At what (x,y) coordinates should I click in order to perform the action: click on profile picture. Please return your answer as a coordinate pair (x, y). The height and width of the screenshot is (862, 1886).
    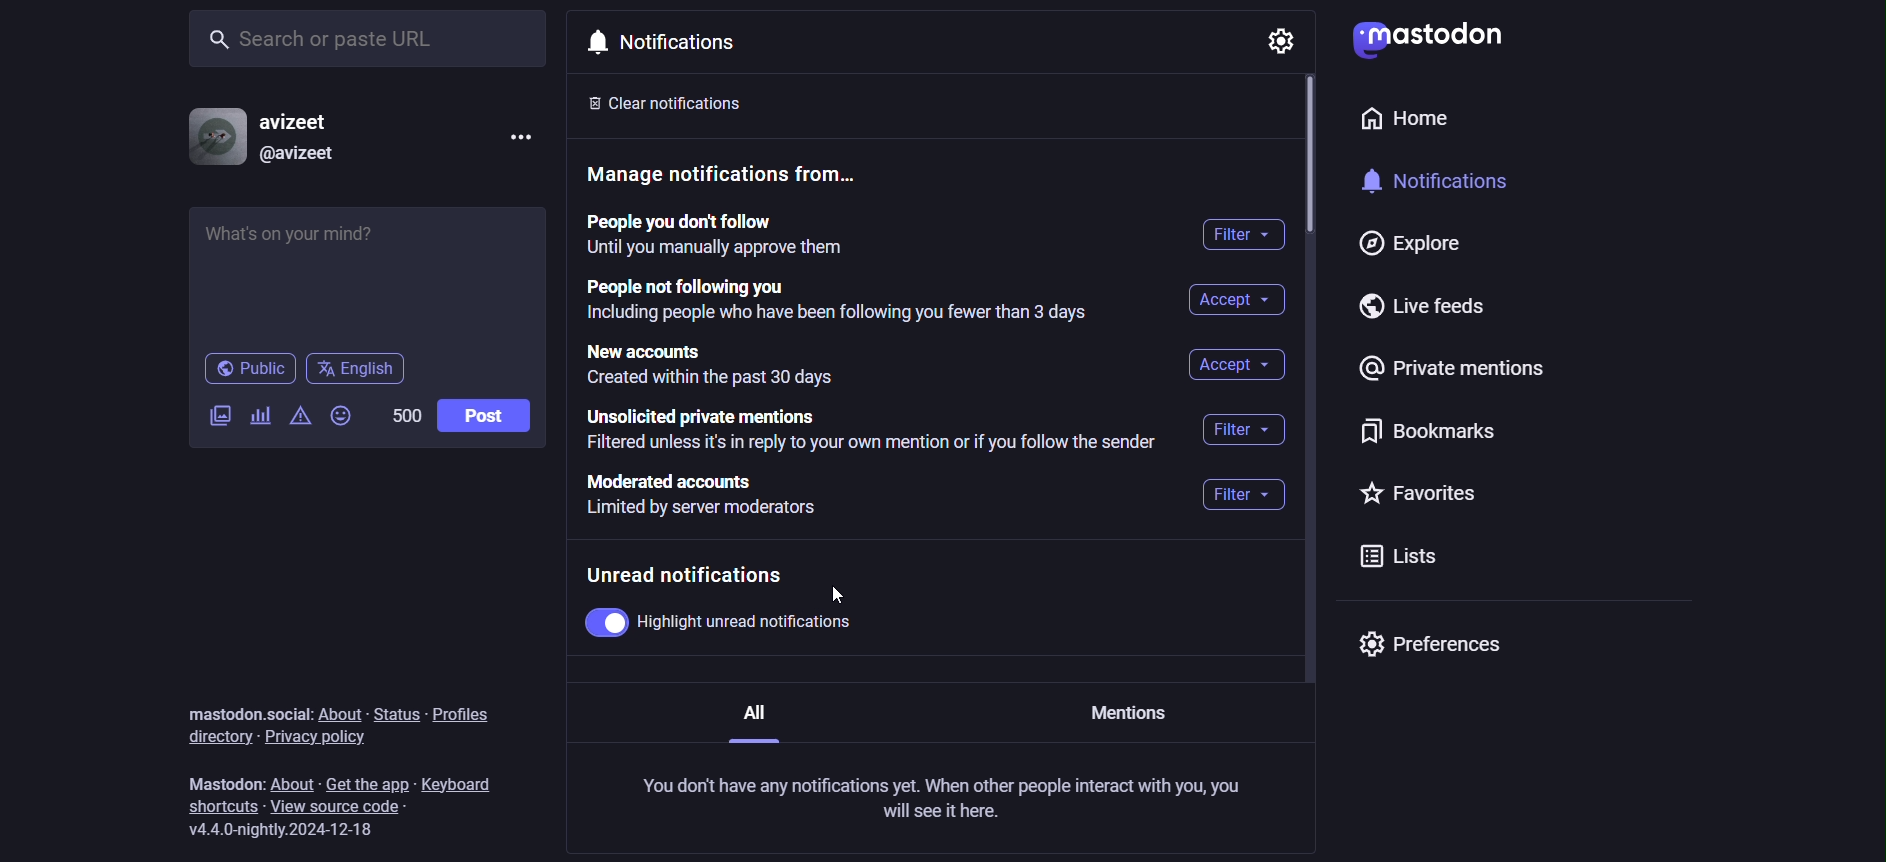
    Looking at the image, I should click on (213, 137).